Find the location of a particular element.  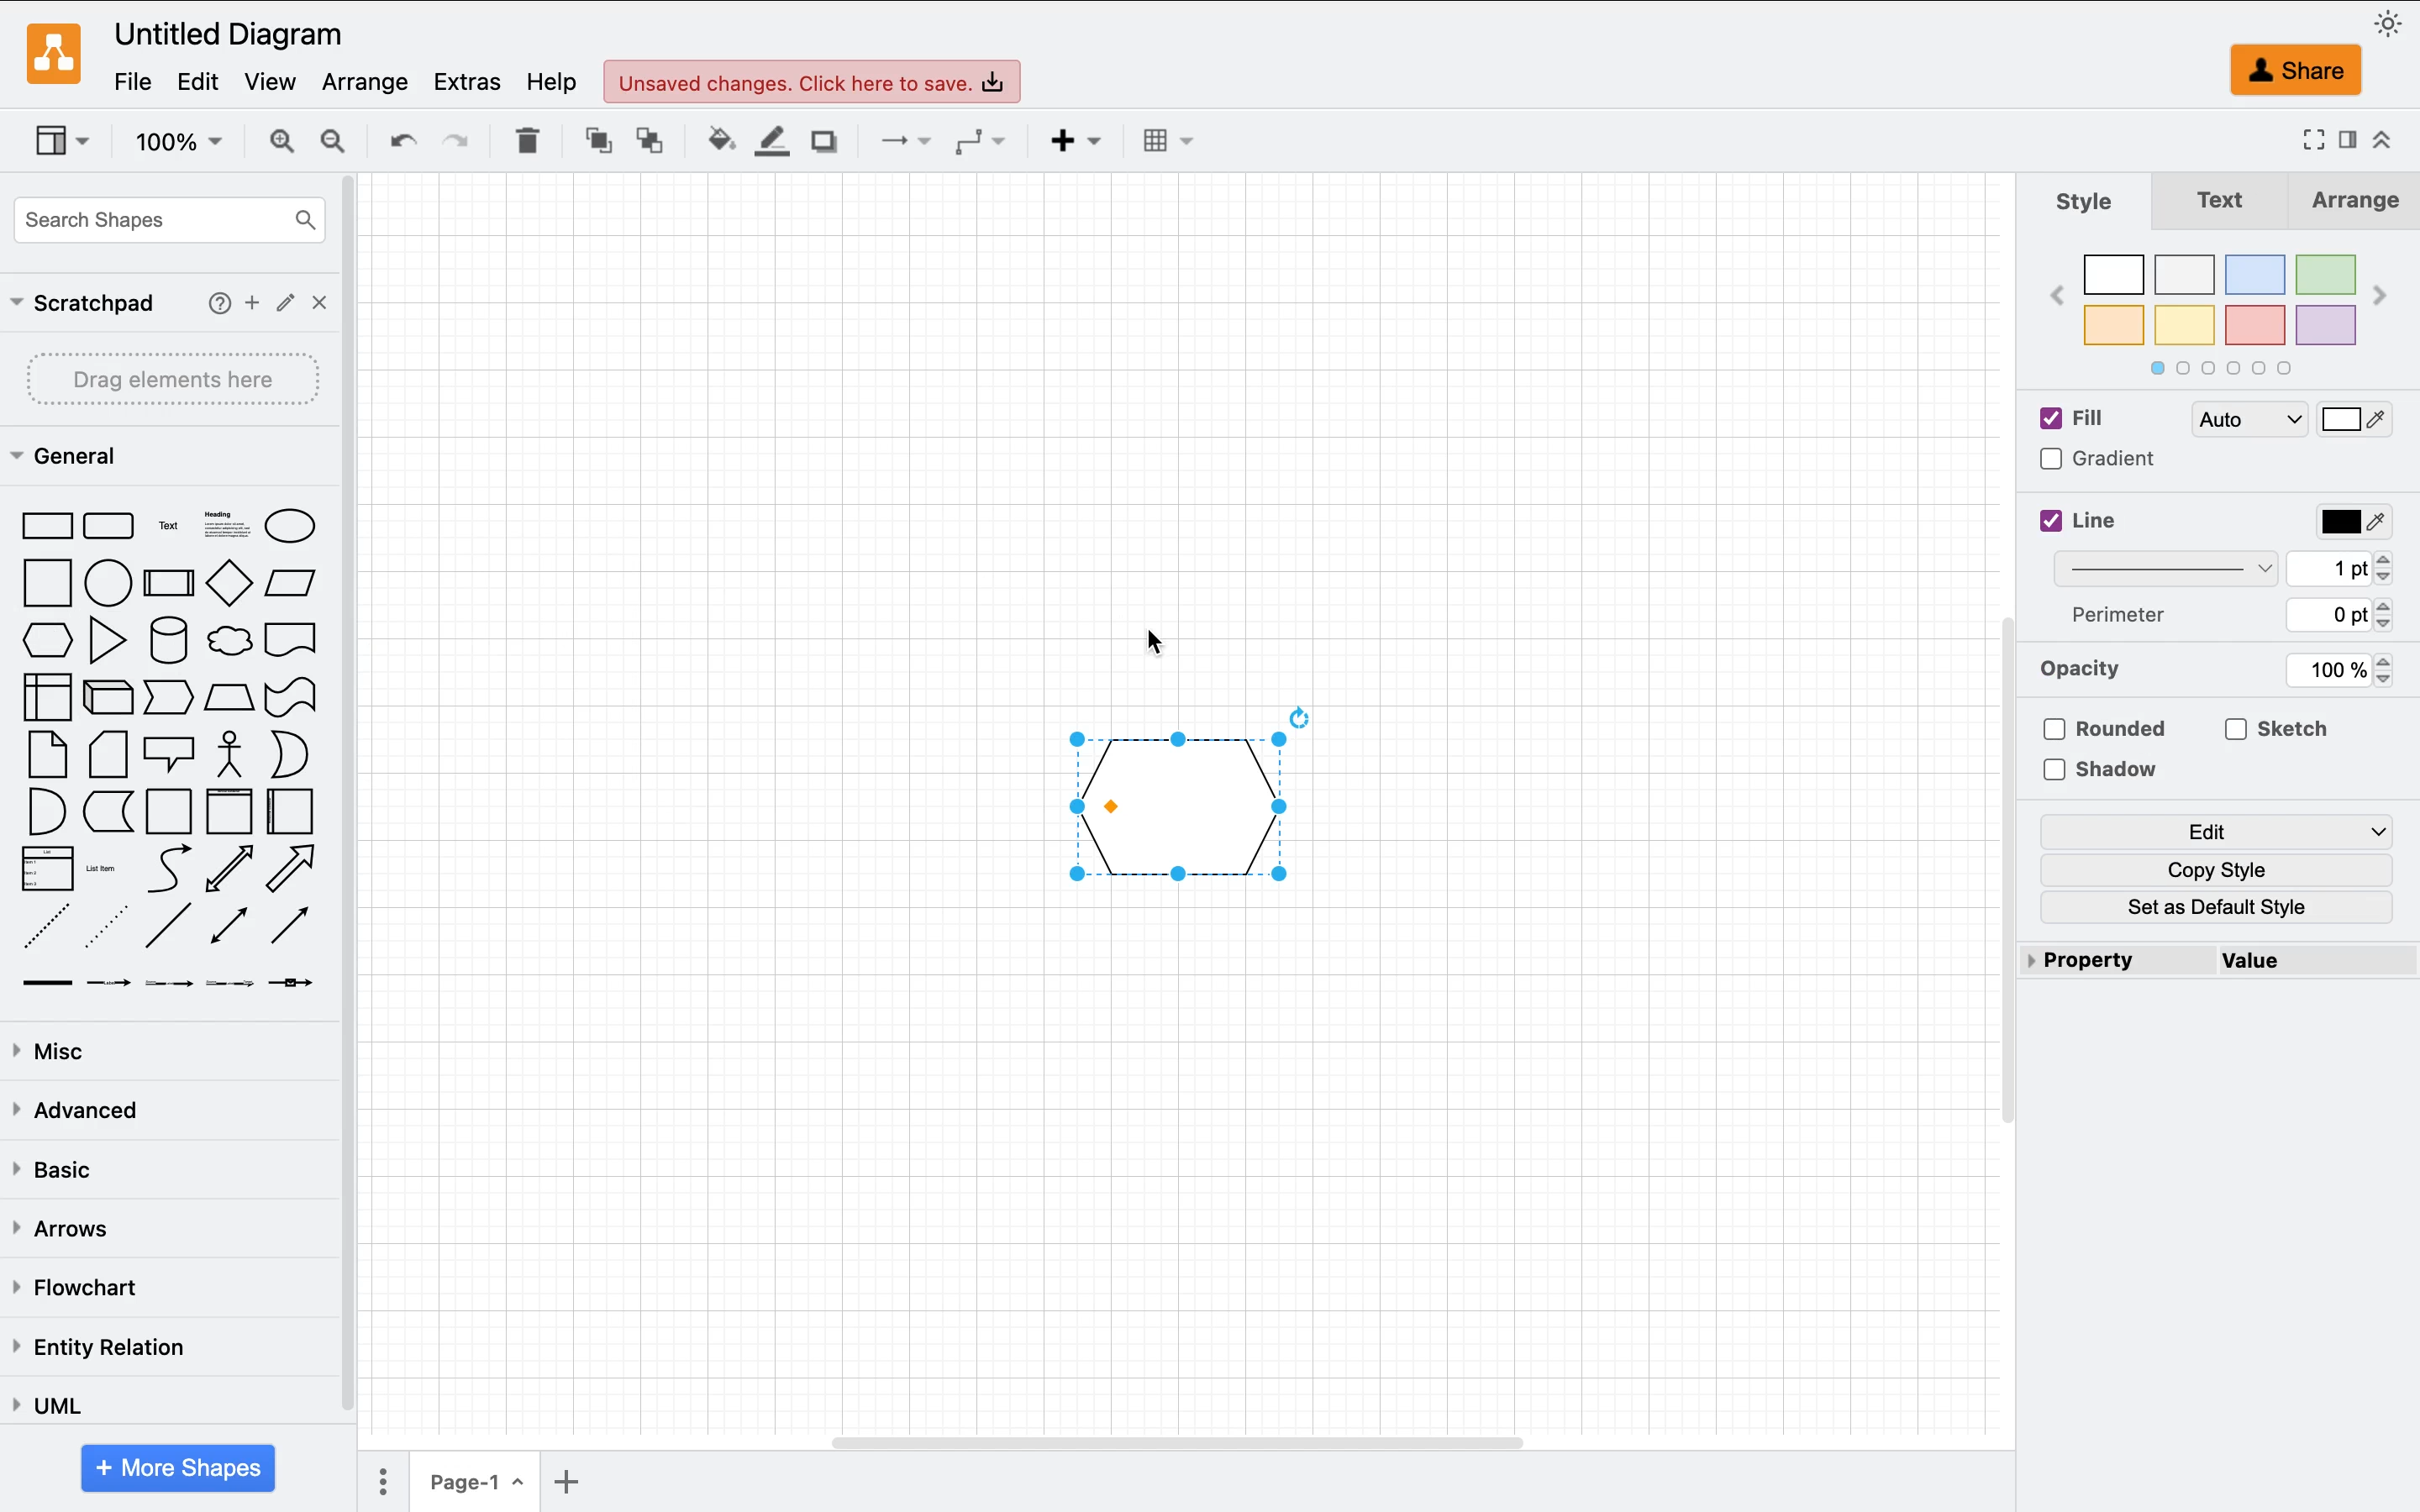

waypoint is located at coordinates (978, 143).